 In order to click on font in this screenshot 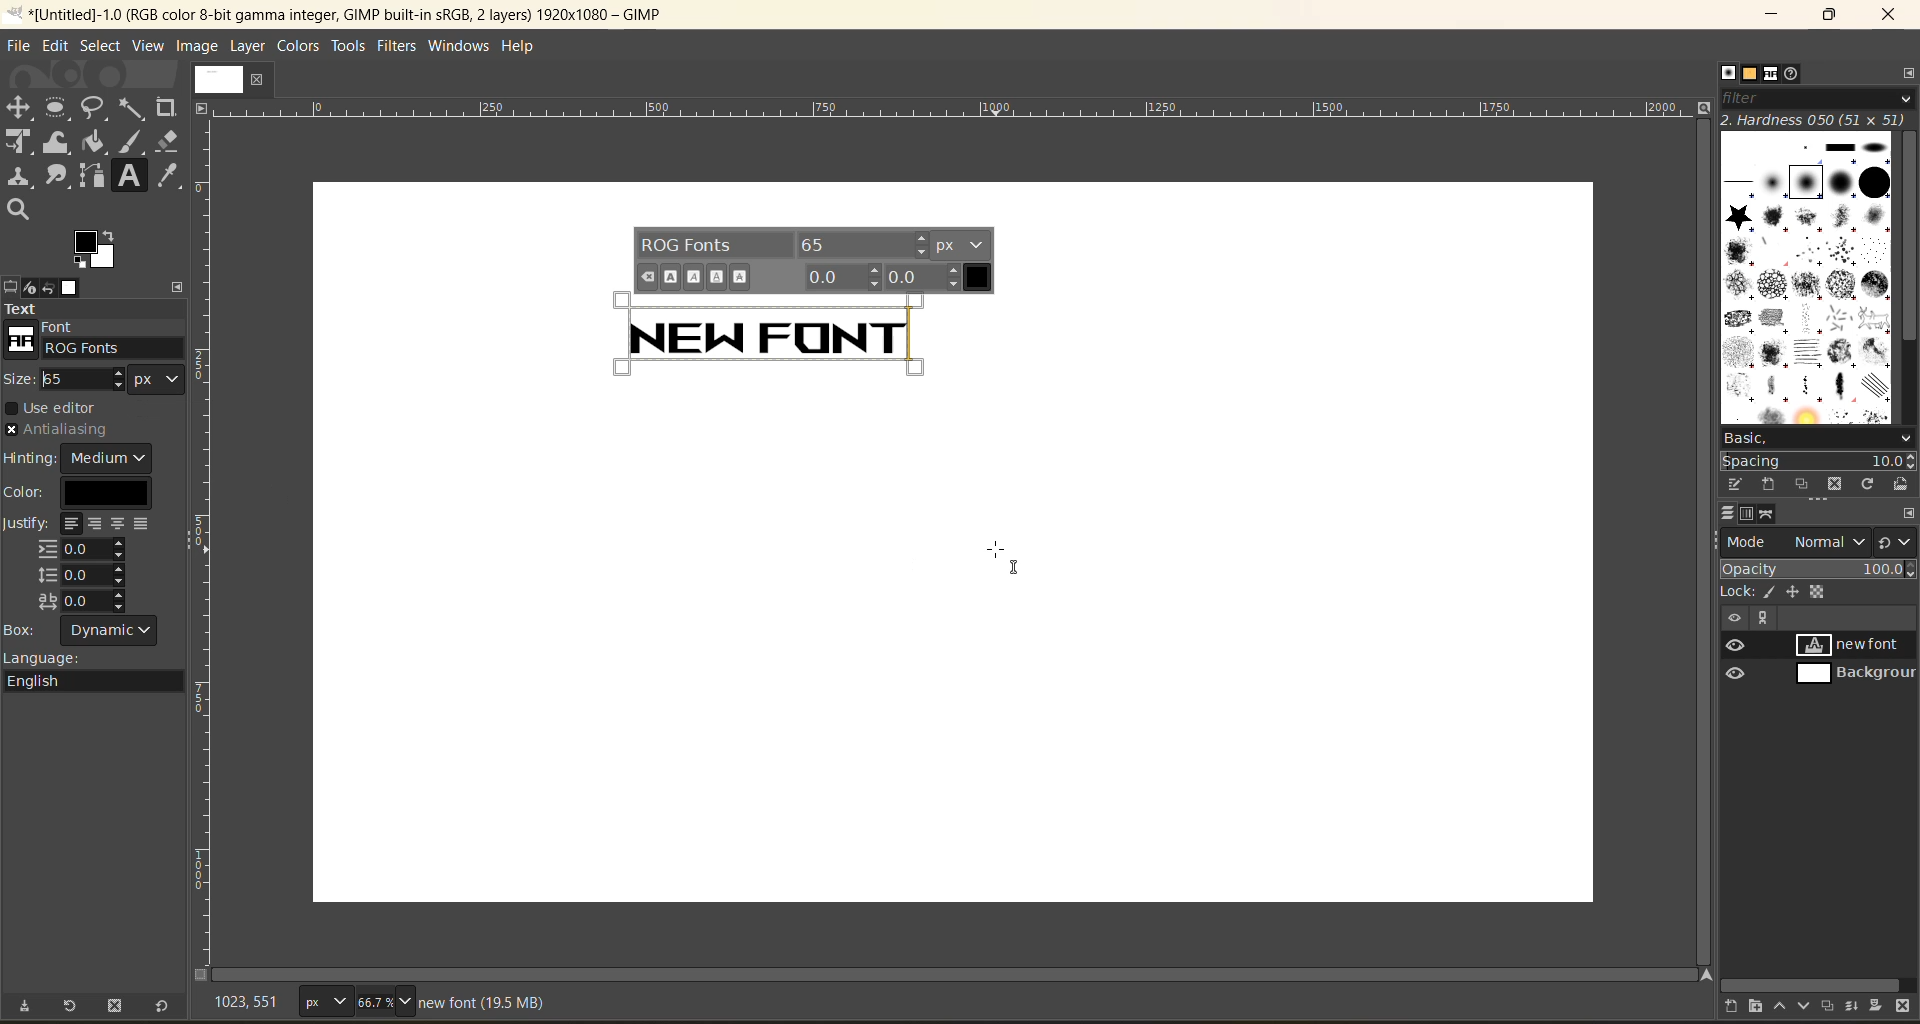, I will do `click(82, 325)`.